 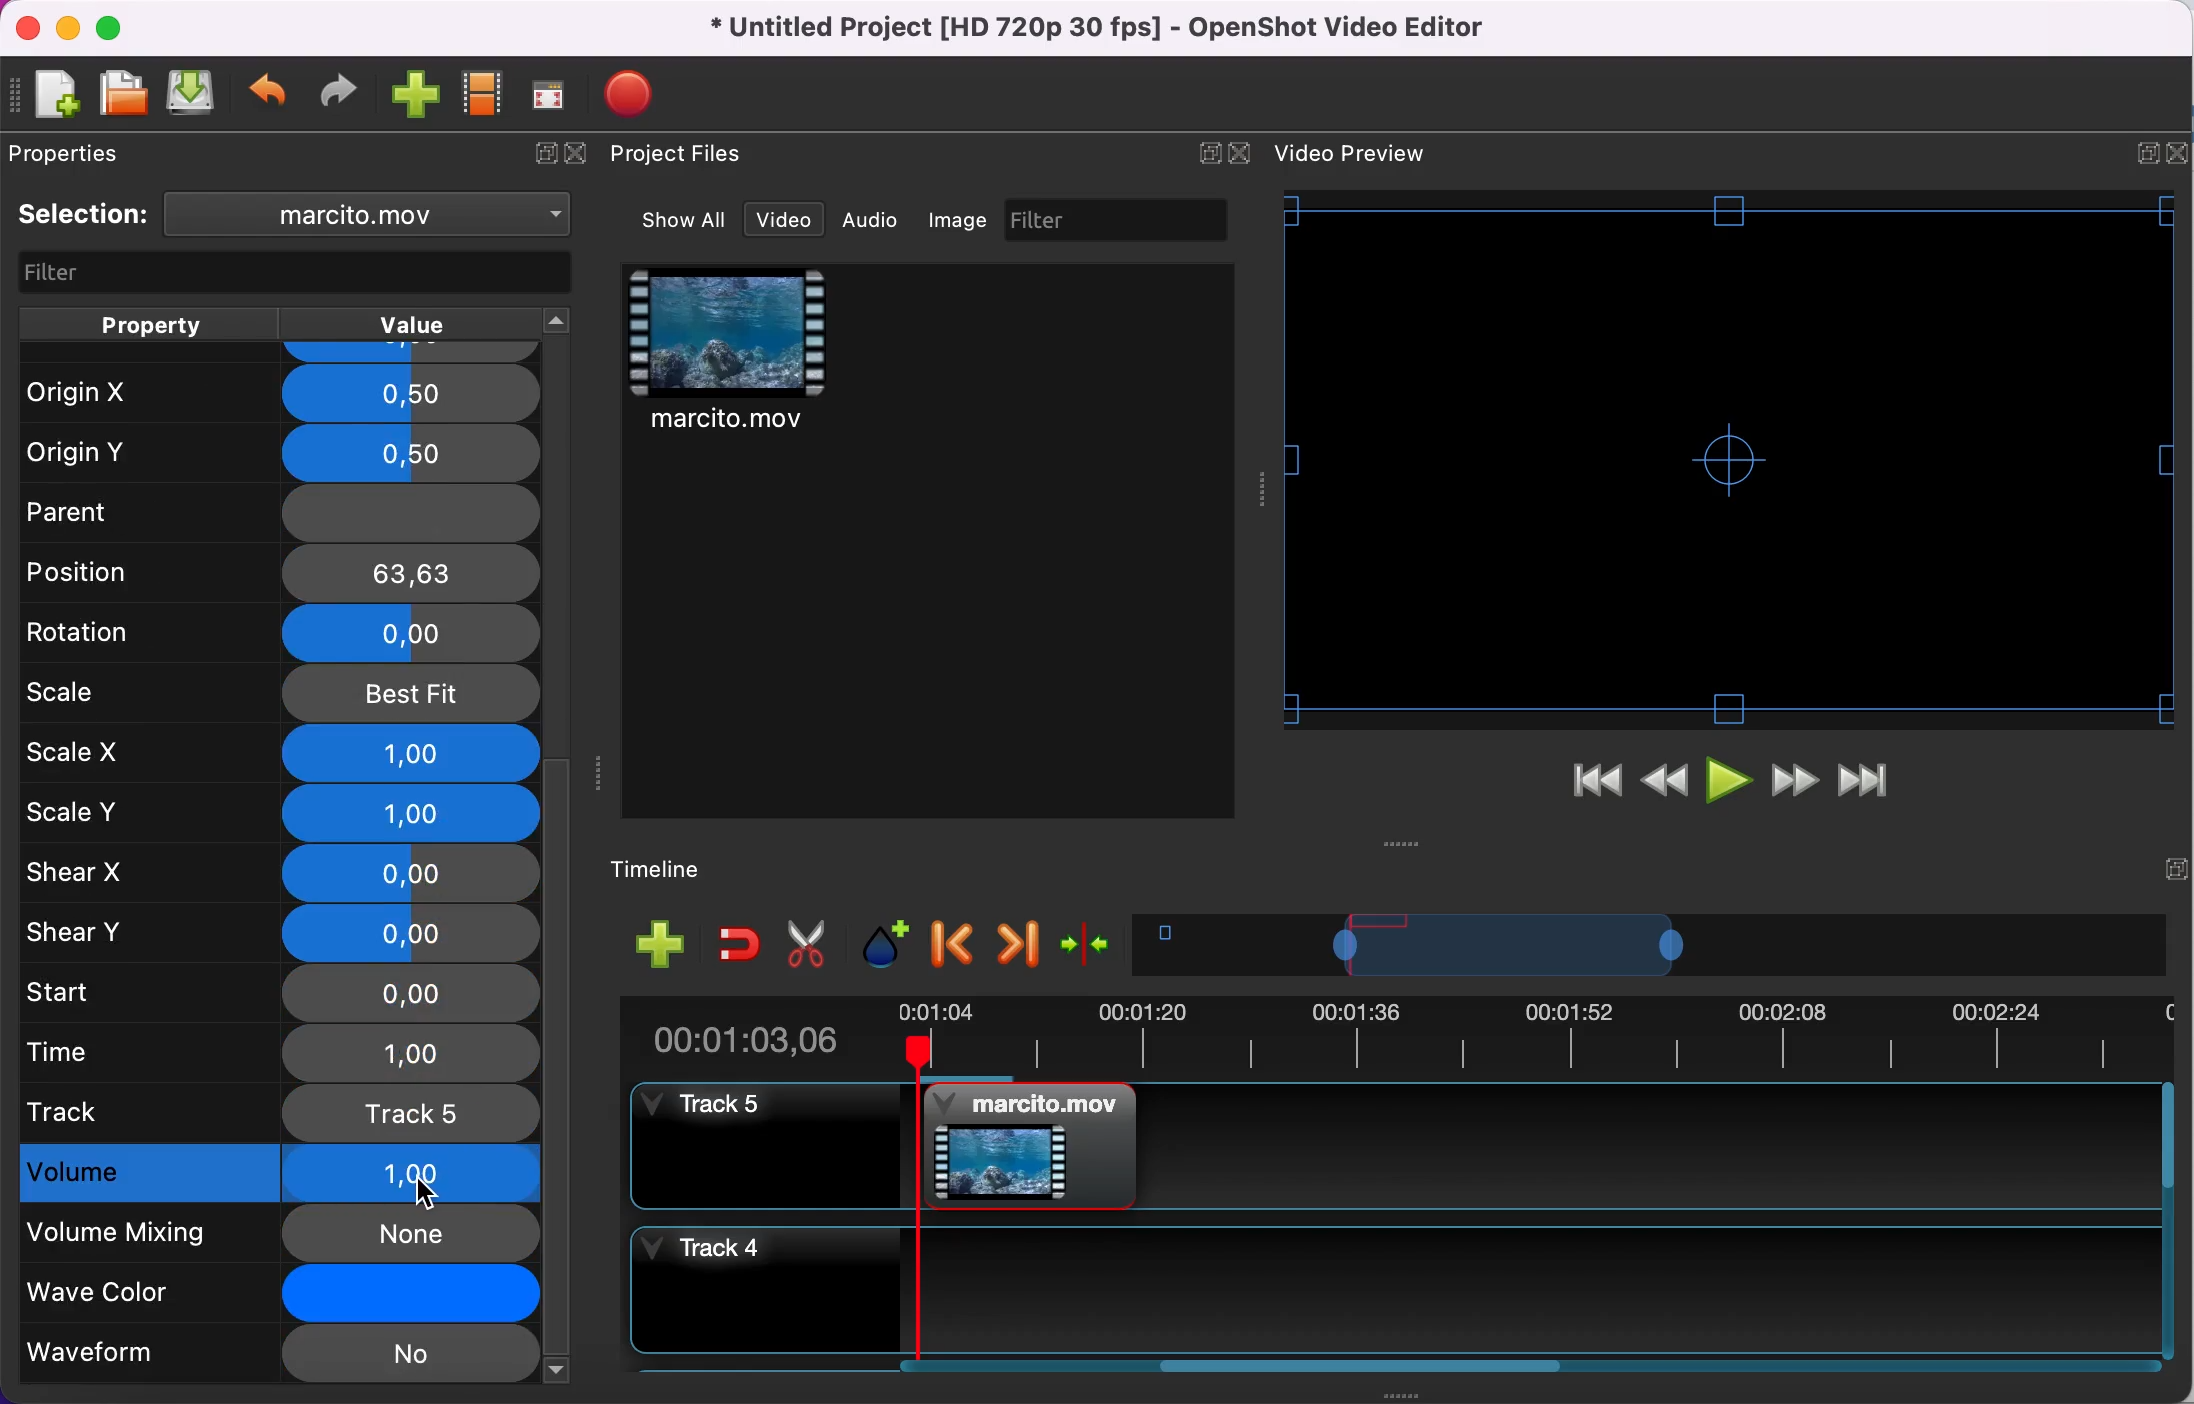 What do you see at coordinates (1729, 459) in the screenshot?
I see `Video preview` at bounding box center [1729, 459].